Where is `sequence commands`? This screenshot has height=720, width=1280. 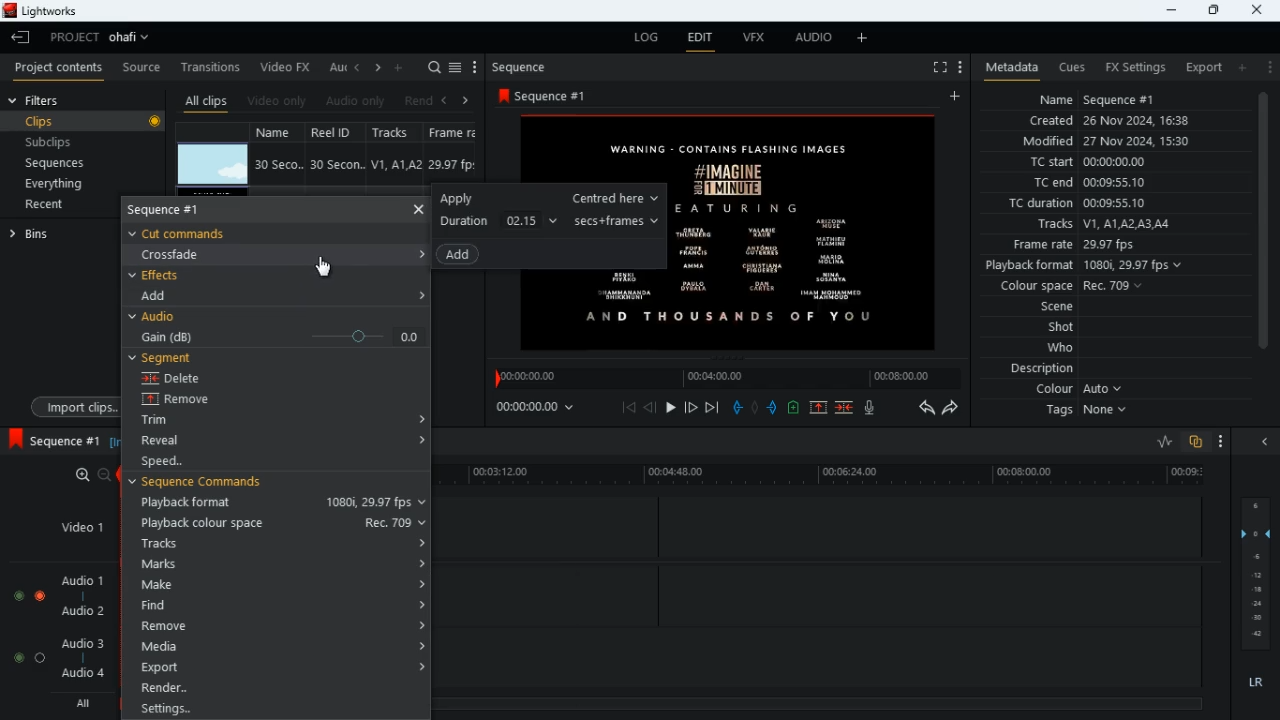
sequence commands is located at coordinates (211, 485).